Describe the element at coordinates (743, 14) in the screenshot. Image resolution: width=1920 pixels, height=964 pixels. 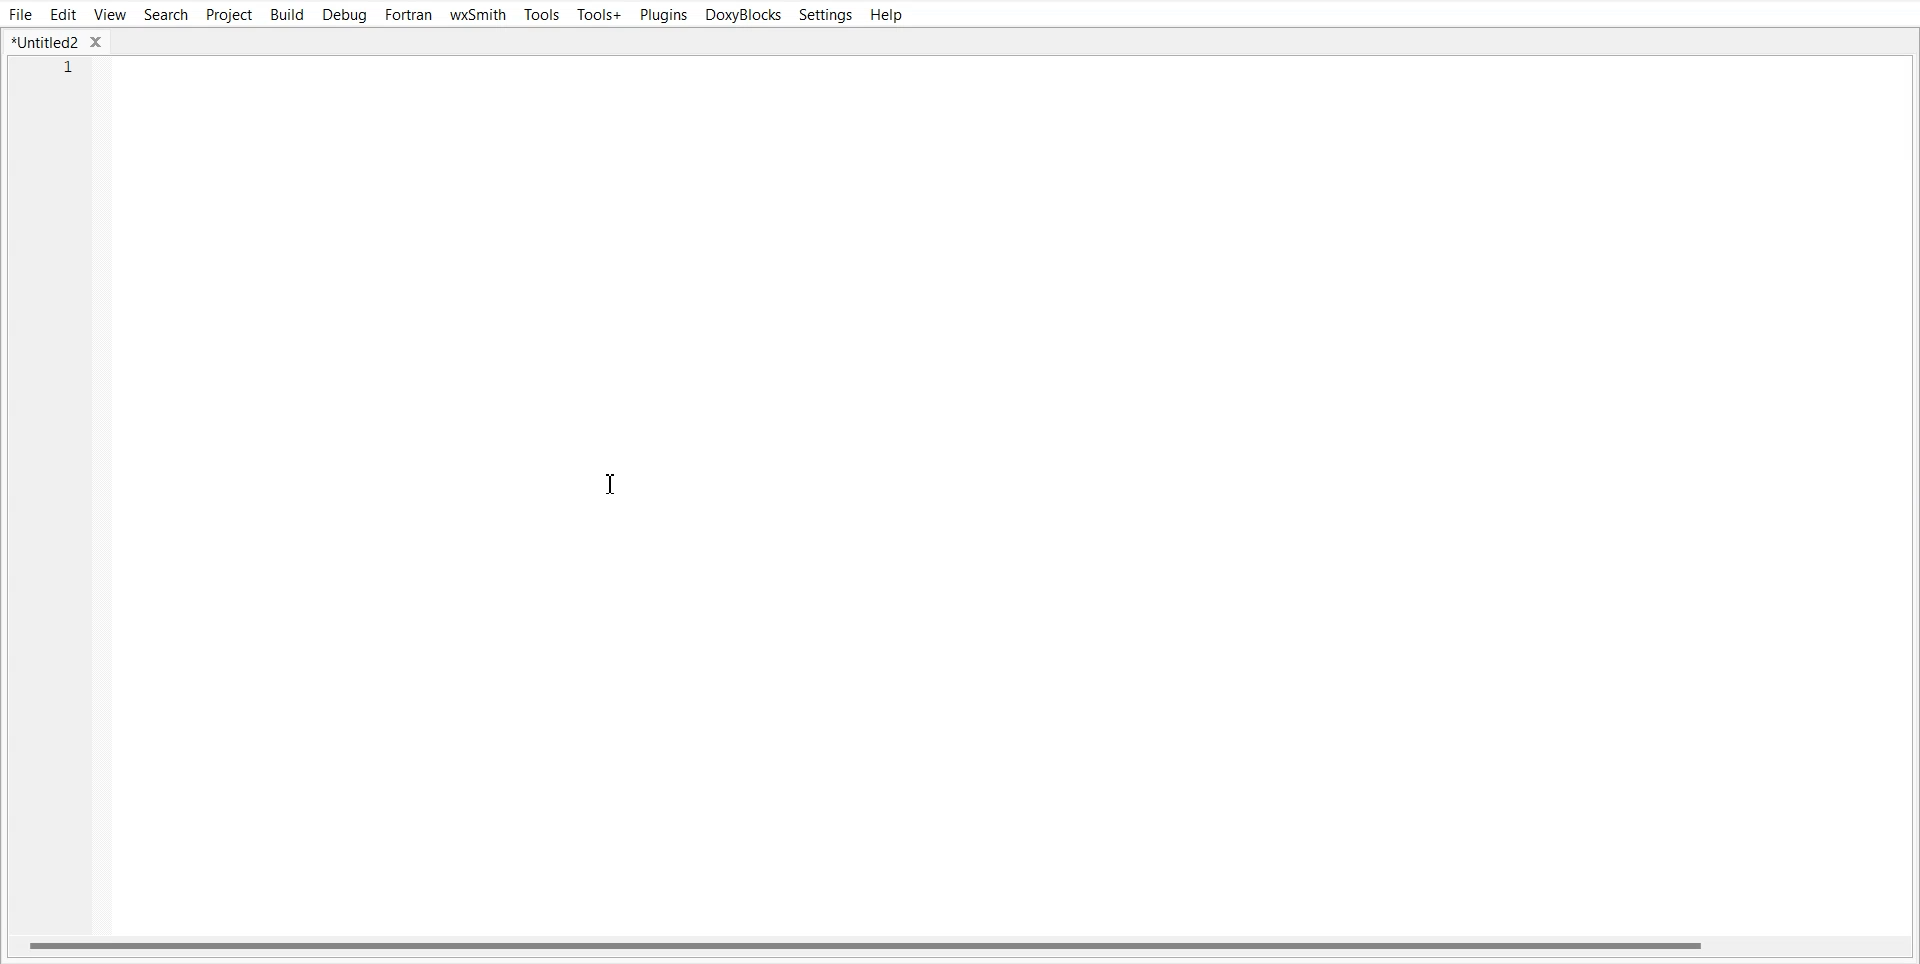
I see `DoxyBlocks` at that location.